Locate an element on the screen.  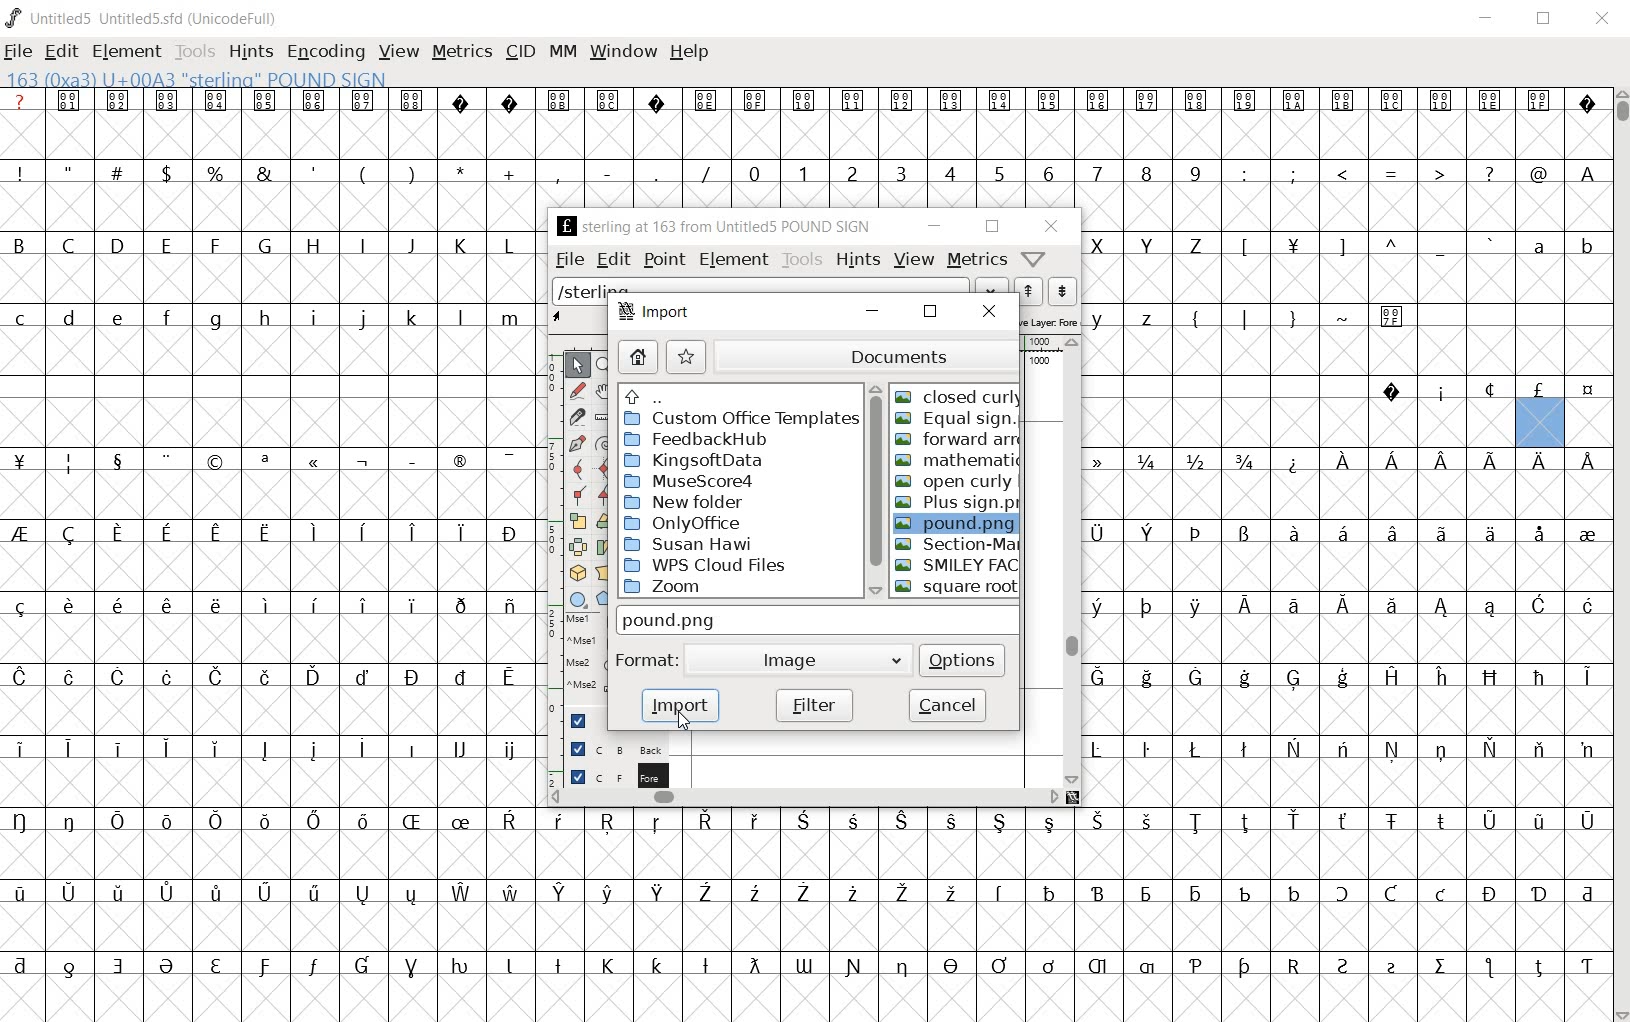
VIEW is located at coordinates (398, 50).